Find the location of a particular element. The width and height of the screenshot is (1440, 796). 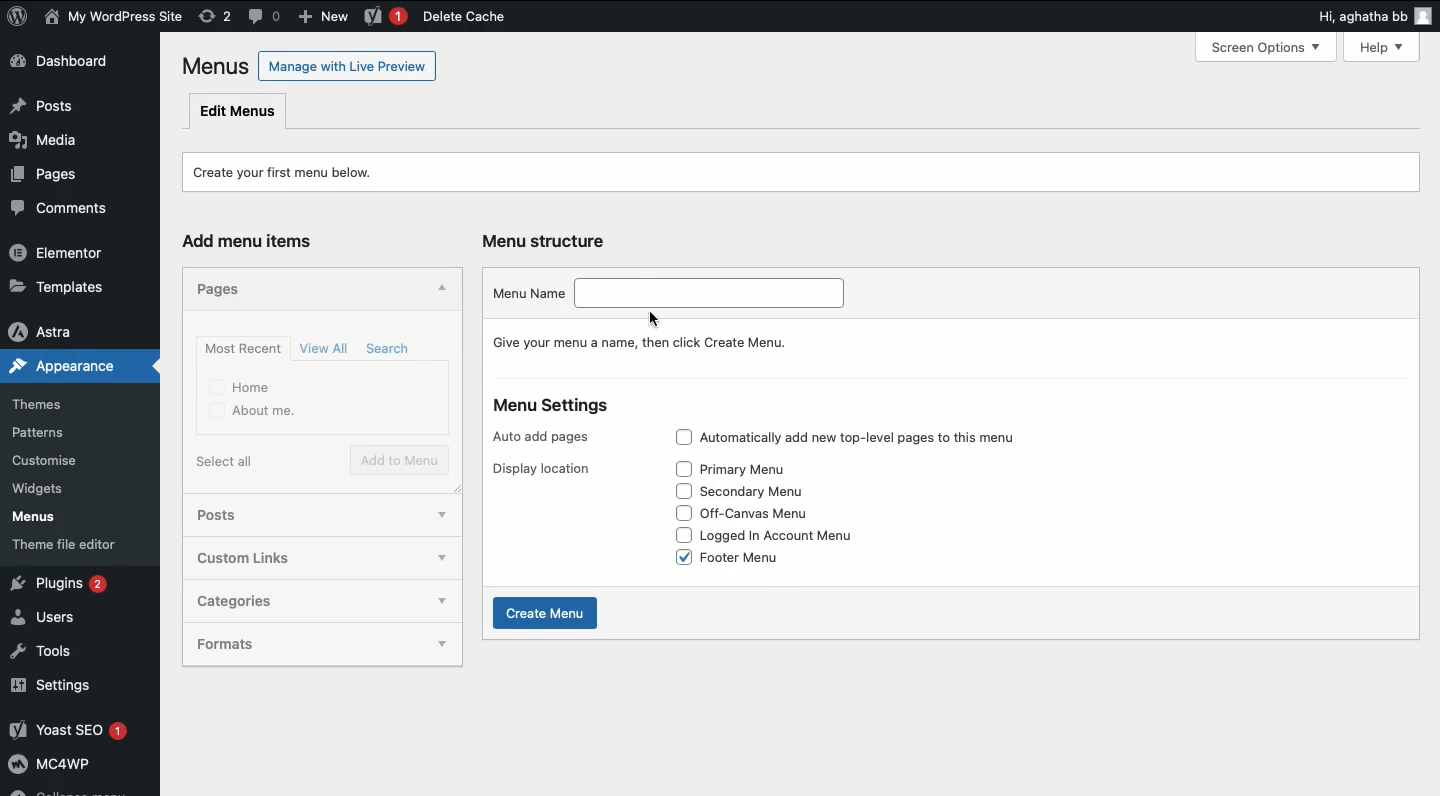

Categories is located at coordinates (297, 598).